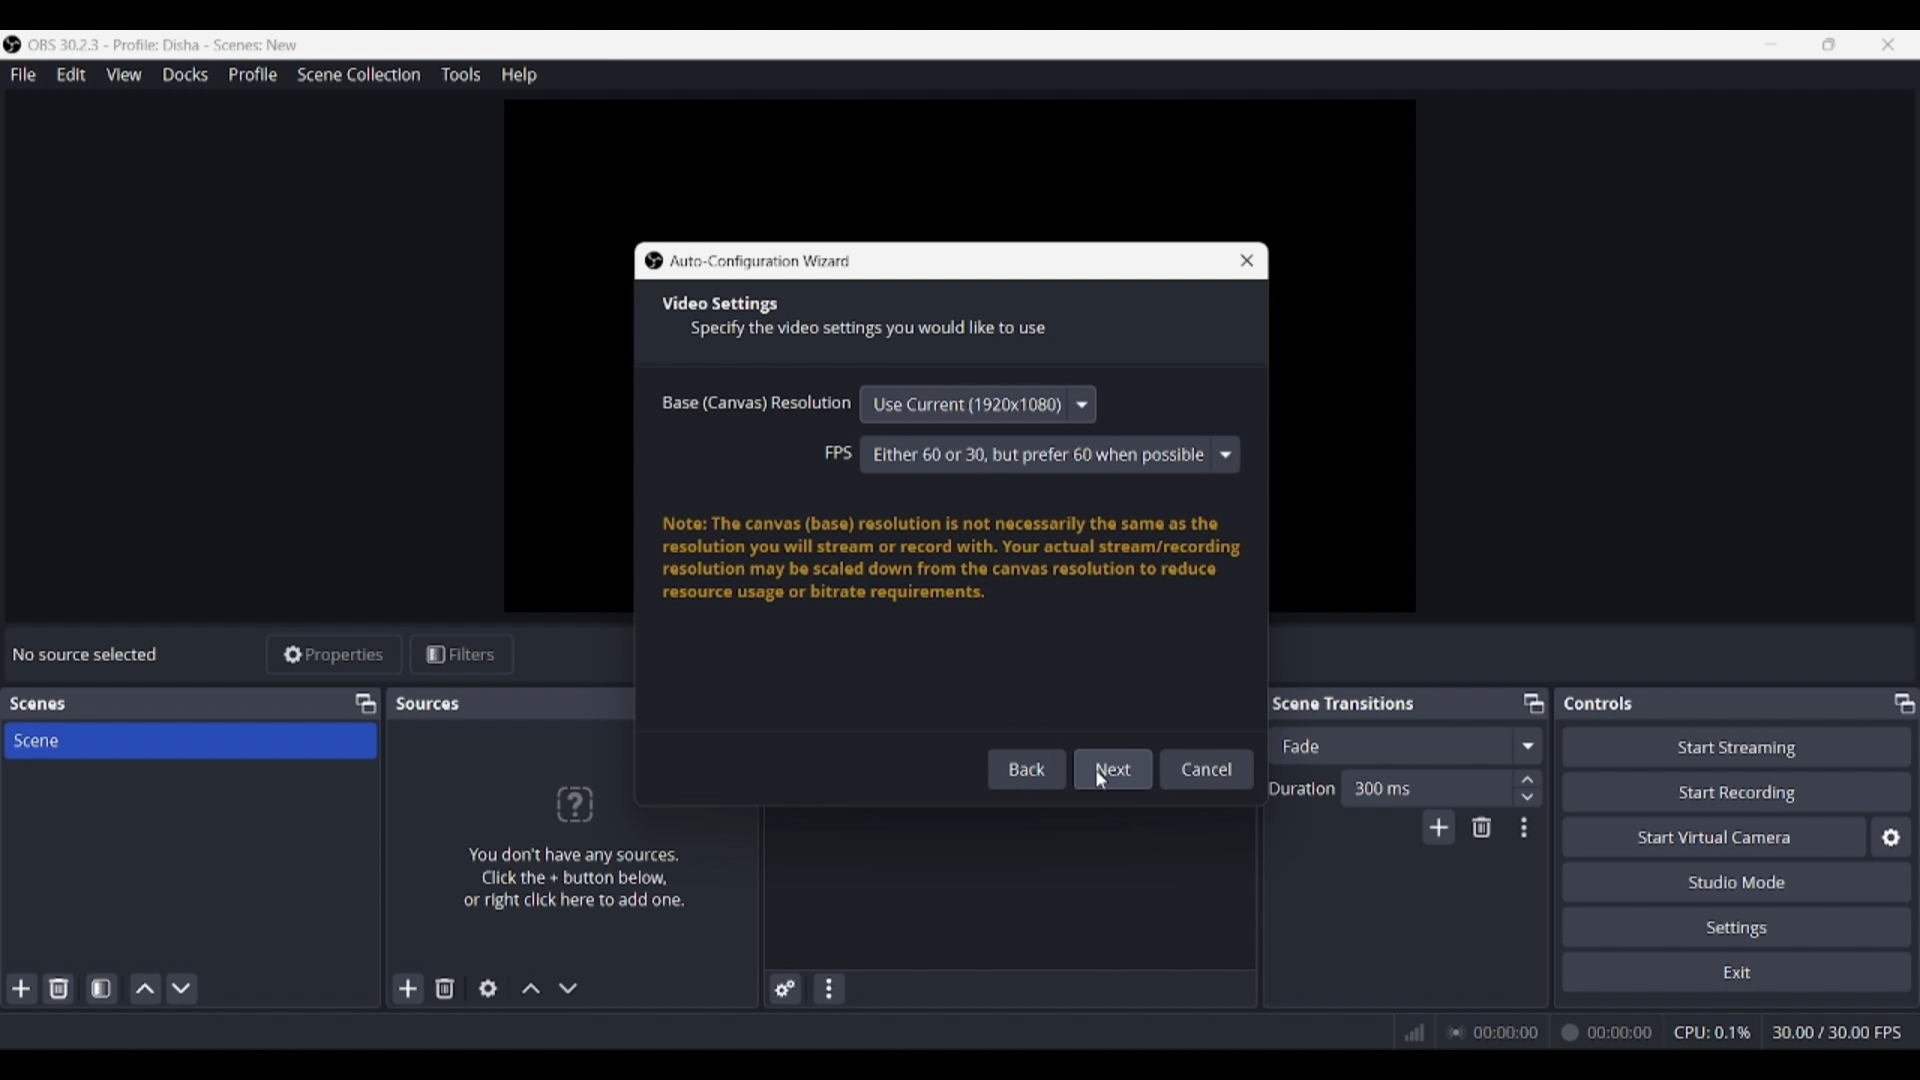 The image size is (1920, 1080). Describe the element at coordinates (1105, 769) in the screenshot. I see `Next` at that location.